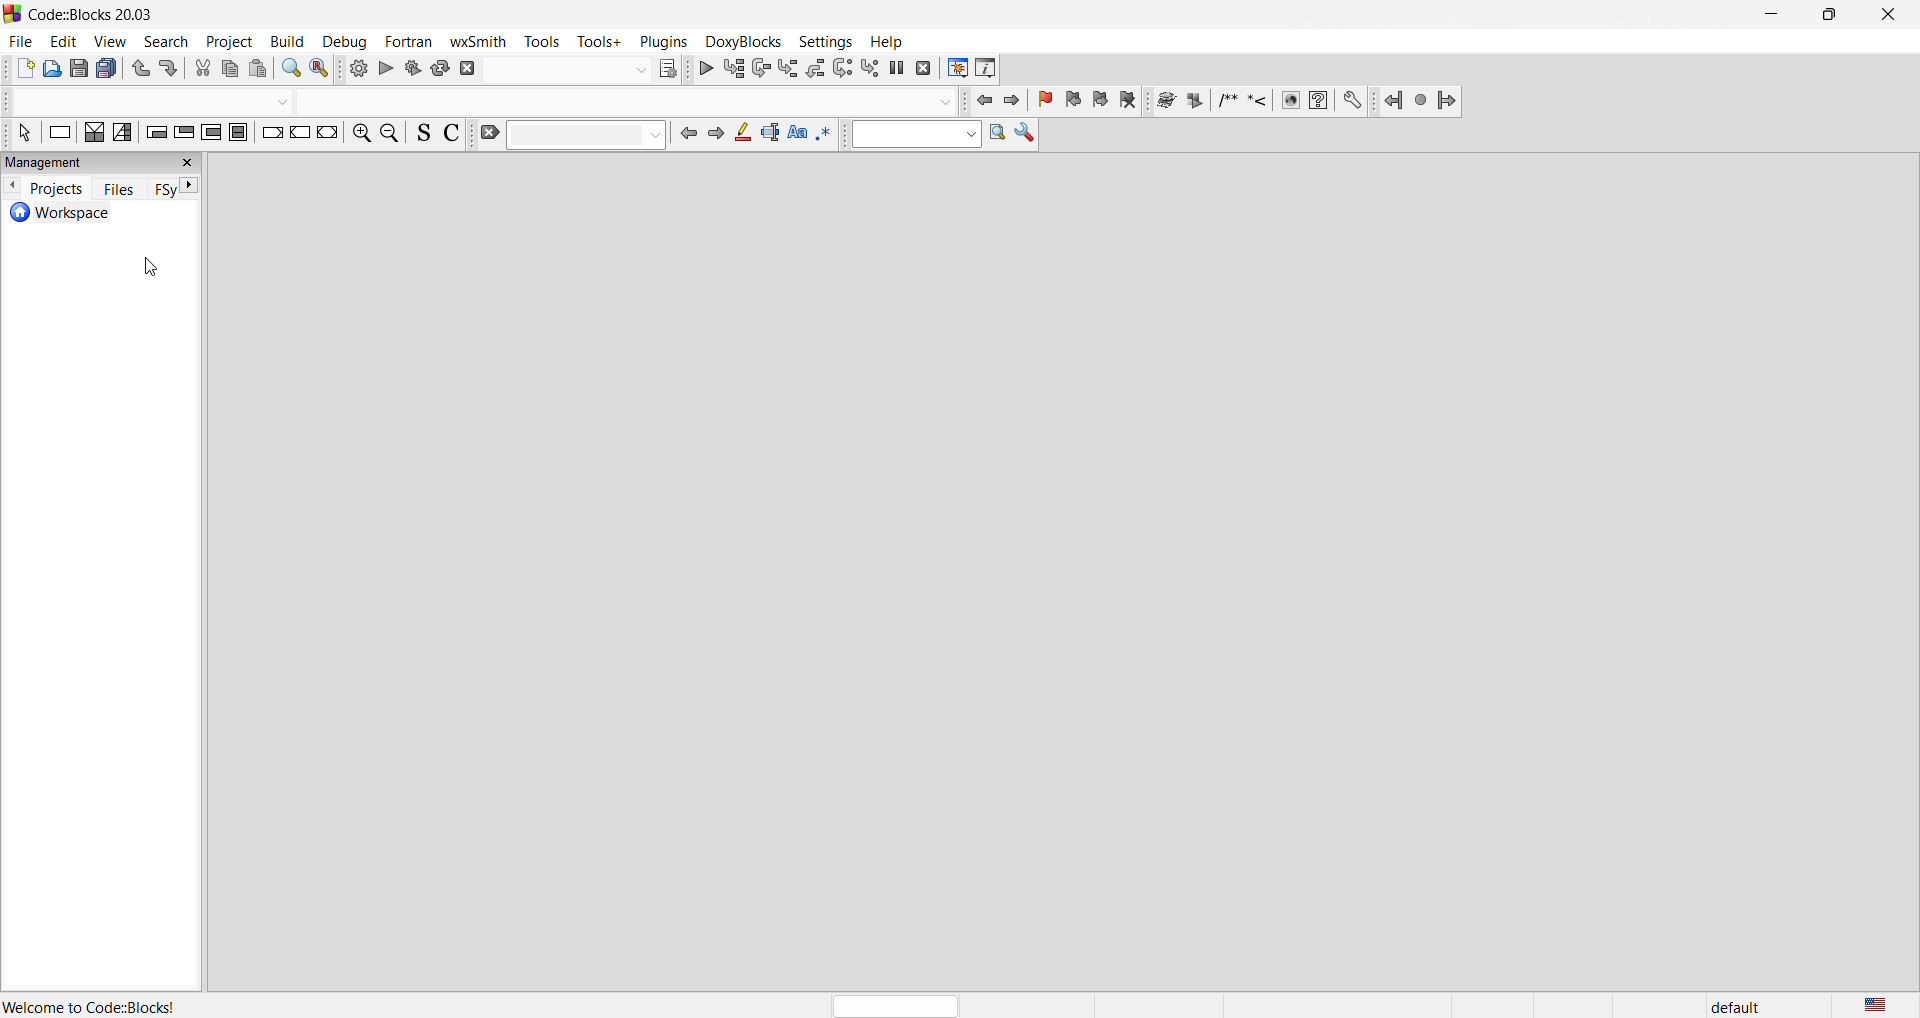 This screenshot has width=1920, height=1018. I want to click on zoom out, so click(391, 138).